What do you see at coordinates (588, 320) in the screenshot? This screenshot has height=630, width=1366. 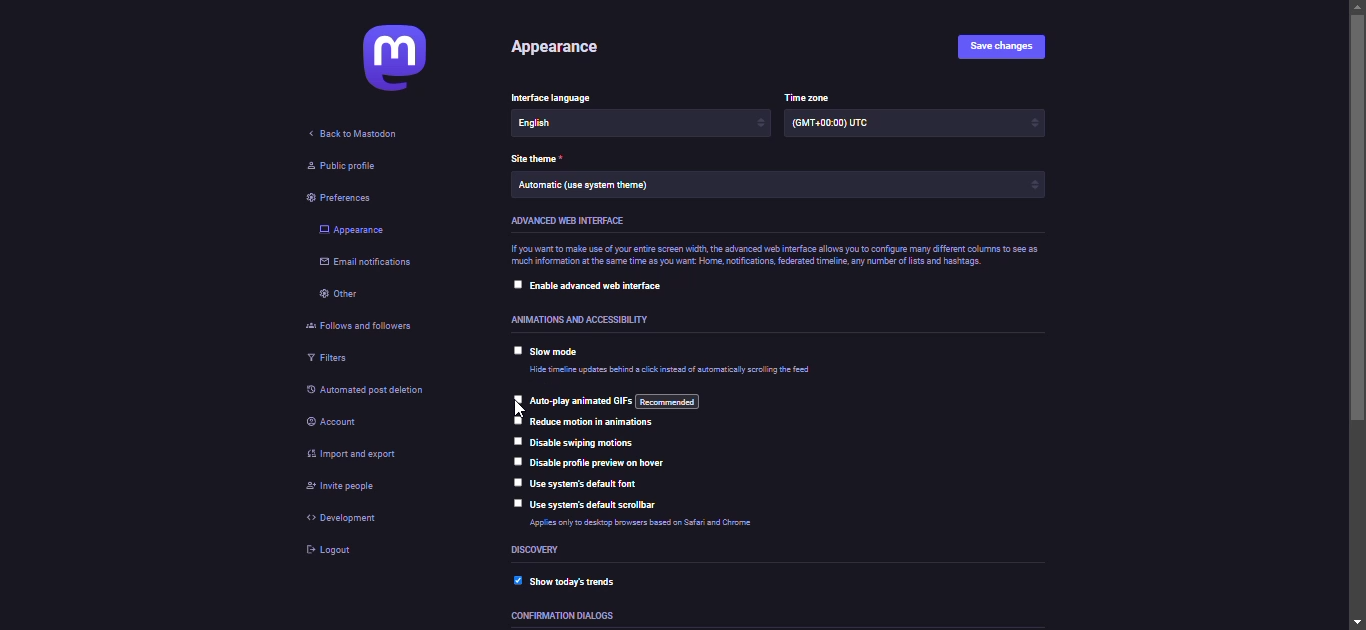 I see `accessibility` at bounding box center [588, 320].